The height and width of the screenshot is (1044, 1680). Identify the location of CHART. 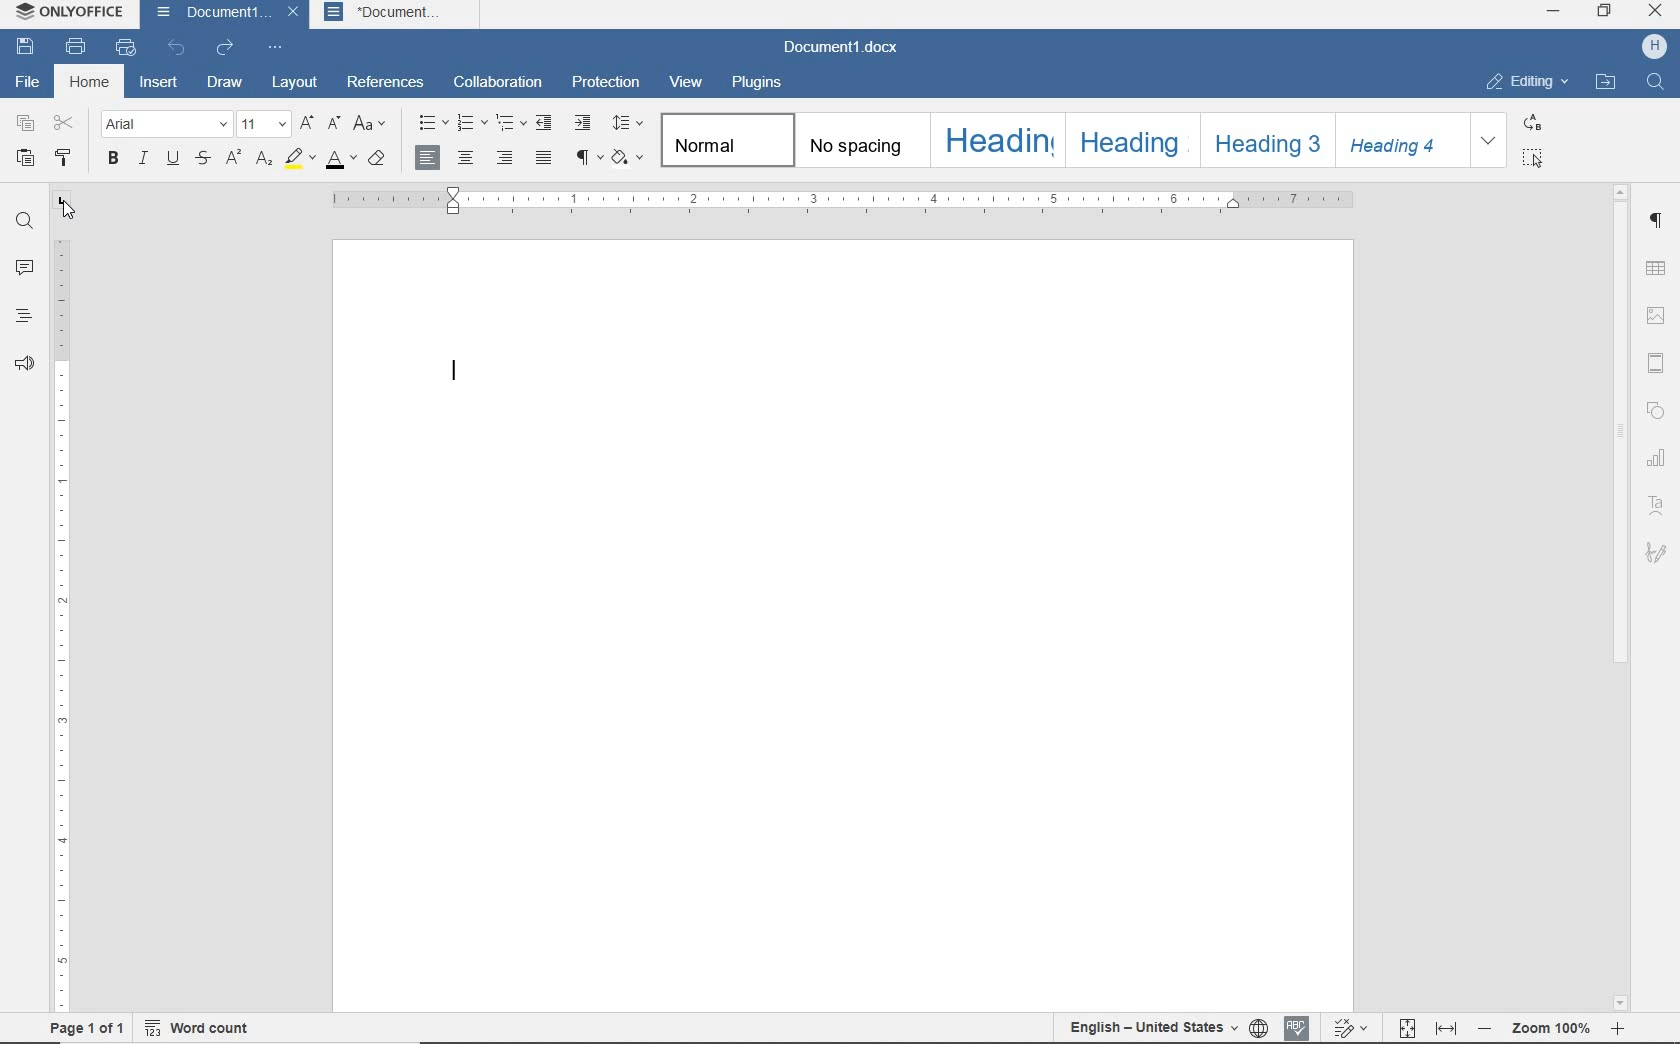
(1660, 462).